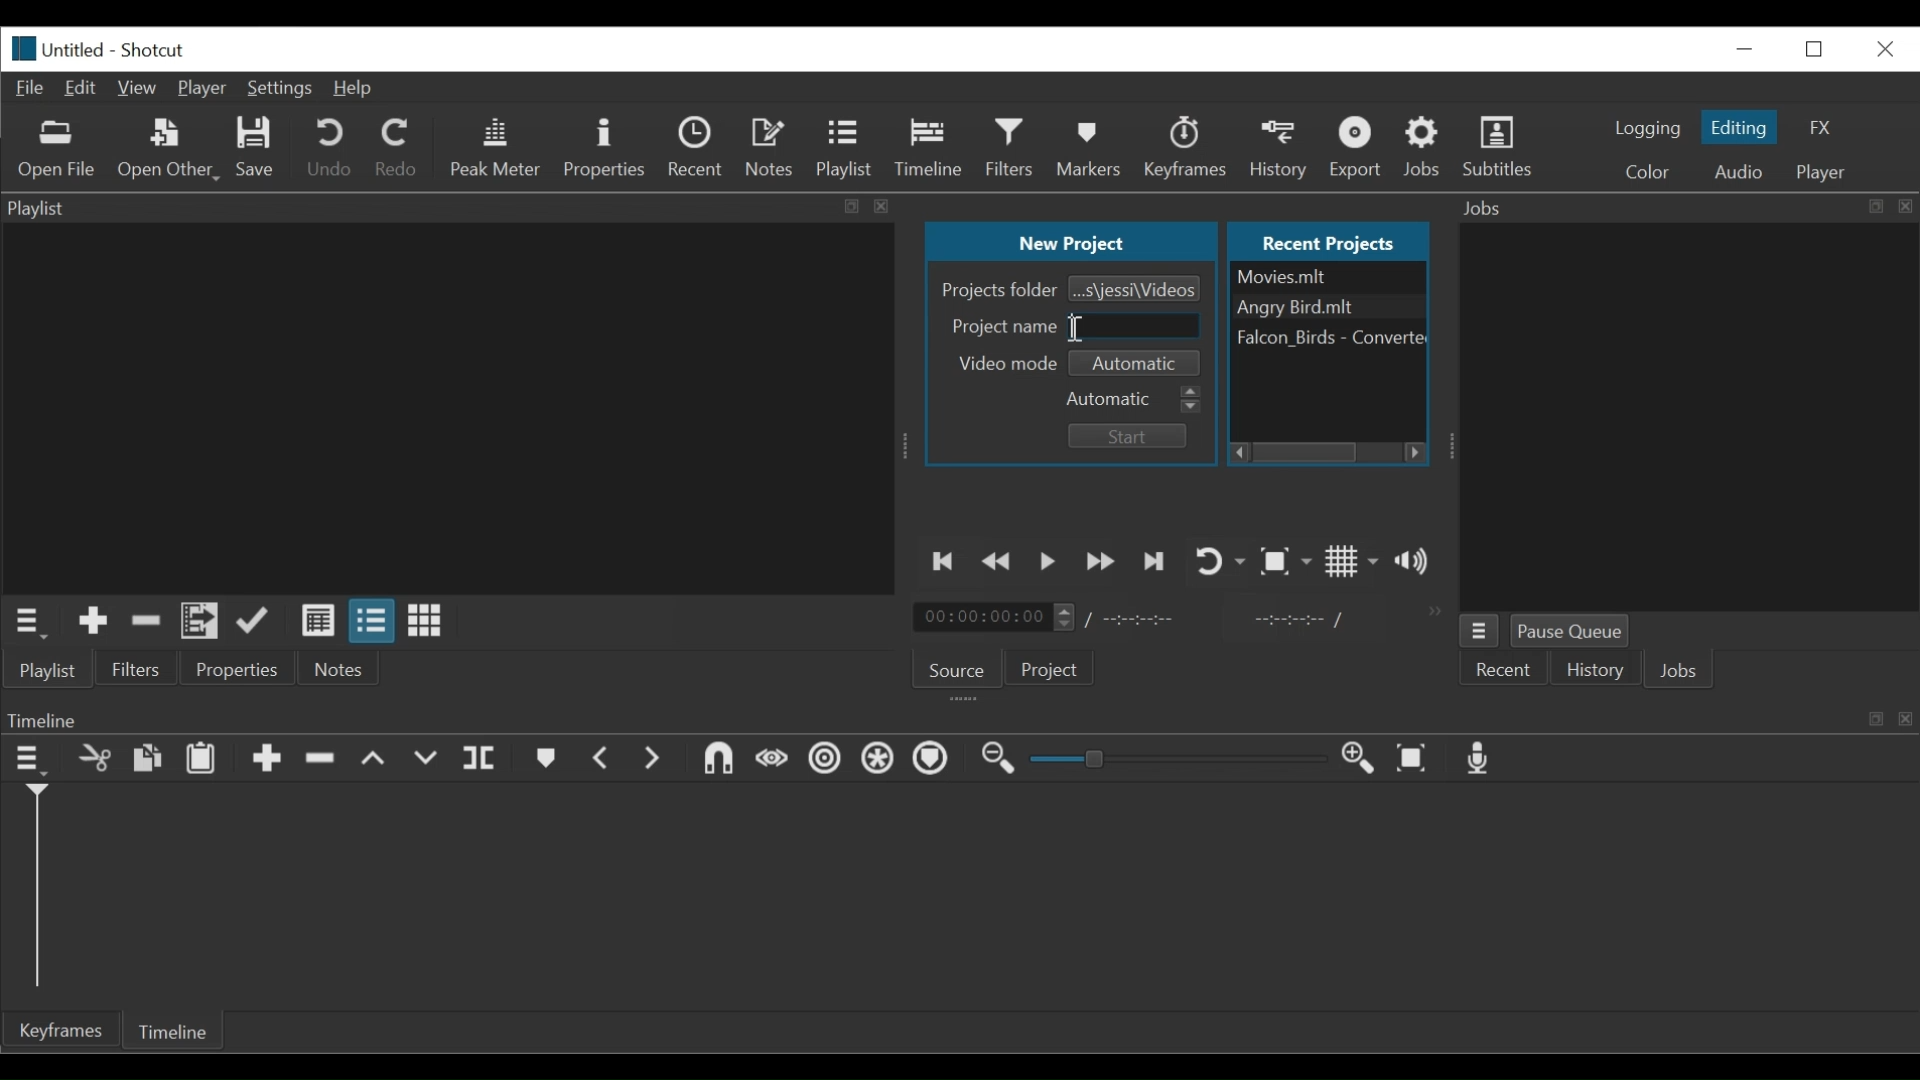 The height and width of the screenshot is (1080, 1920). Describe the element at coordinates (1415, 757) in the screenshot. I see `Zoom timeline to fit ` at that location.